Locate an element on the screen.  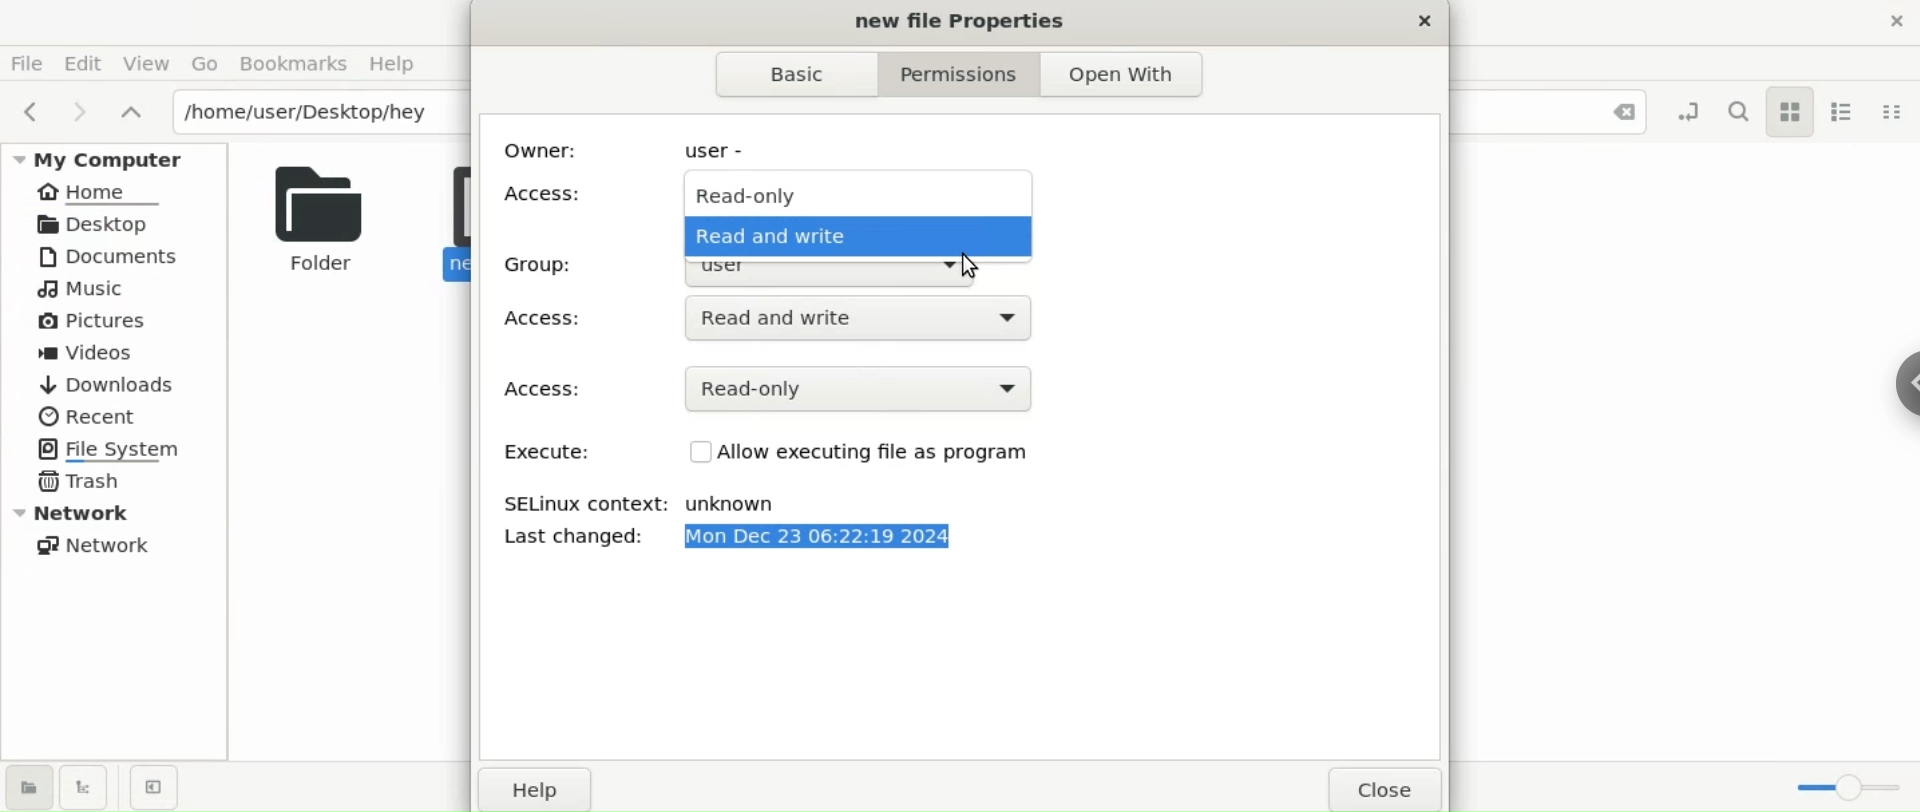
Execute is located at coordinates (557, 459).